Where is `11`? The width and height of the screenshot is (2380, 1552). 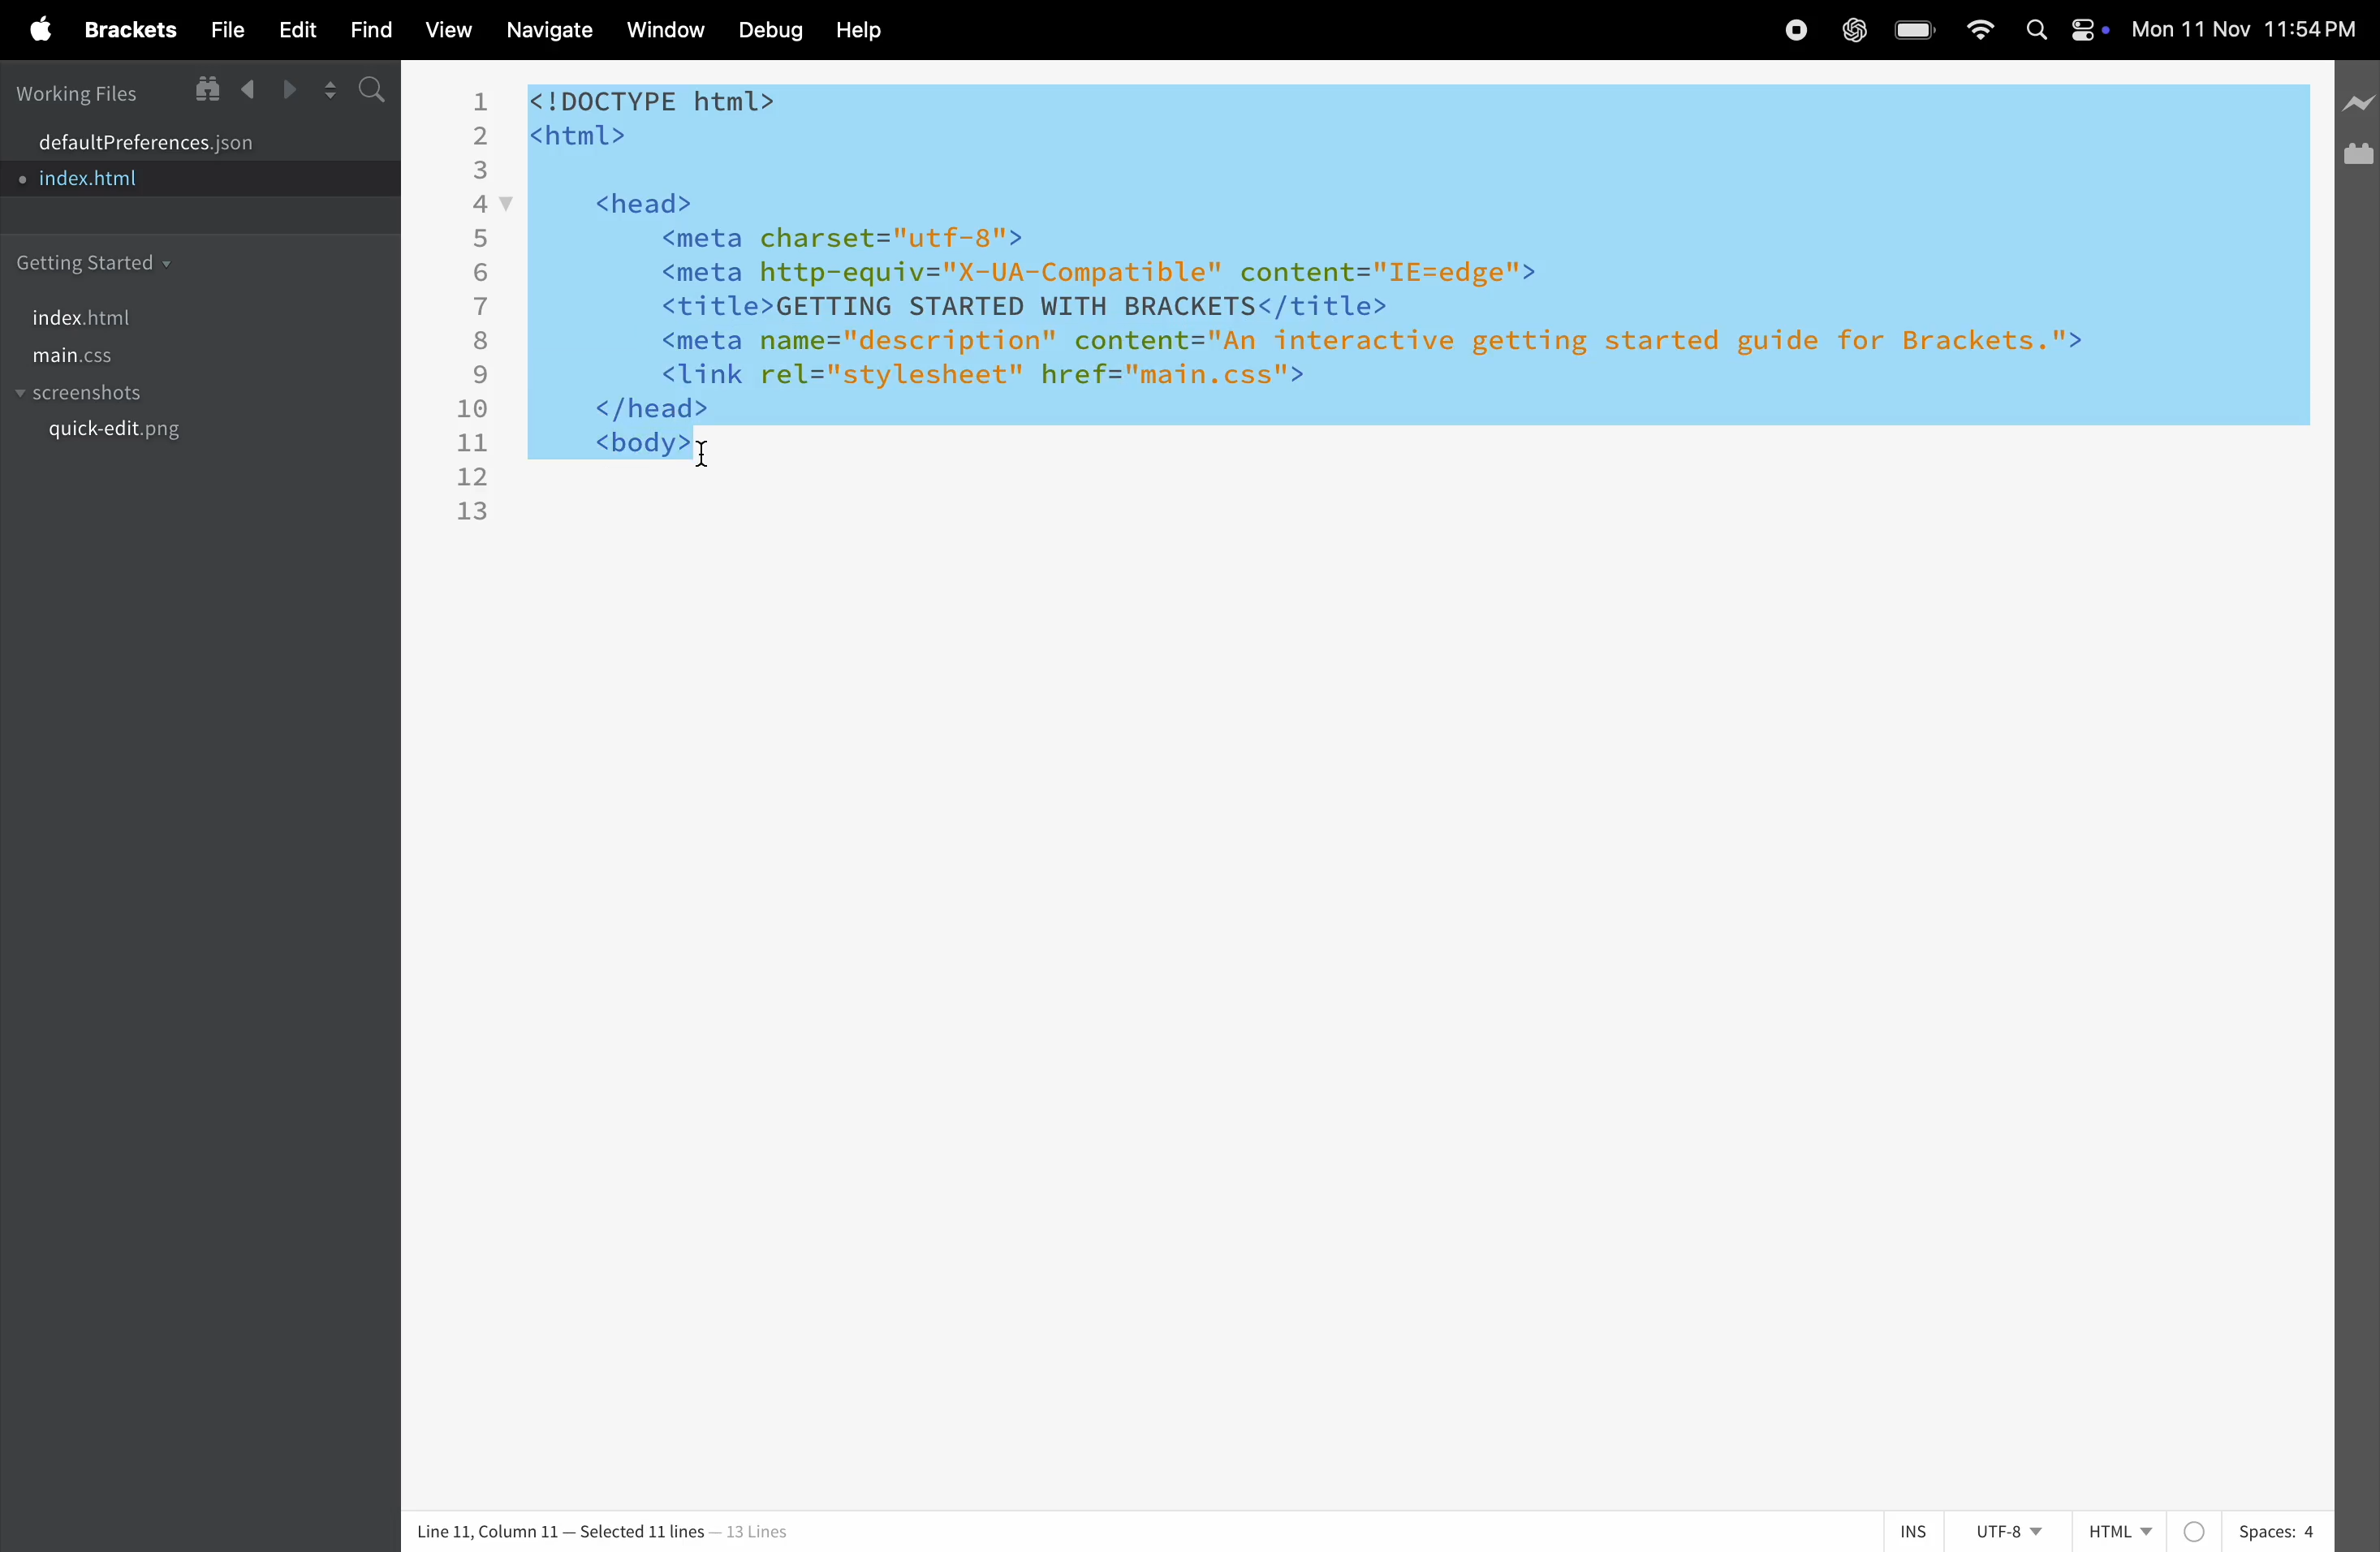 11 is located at coordinates (472, 442).